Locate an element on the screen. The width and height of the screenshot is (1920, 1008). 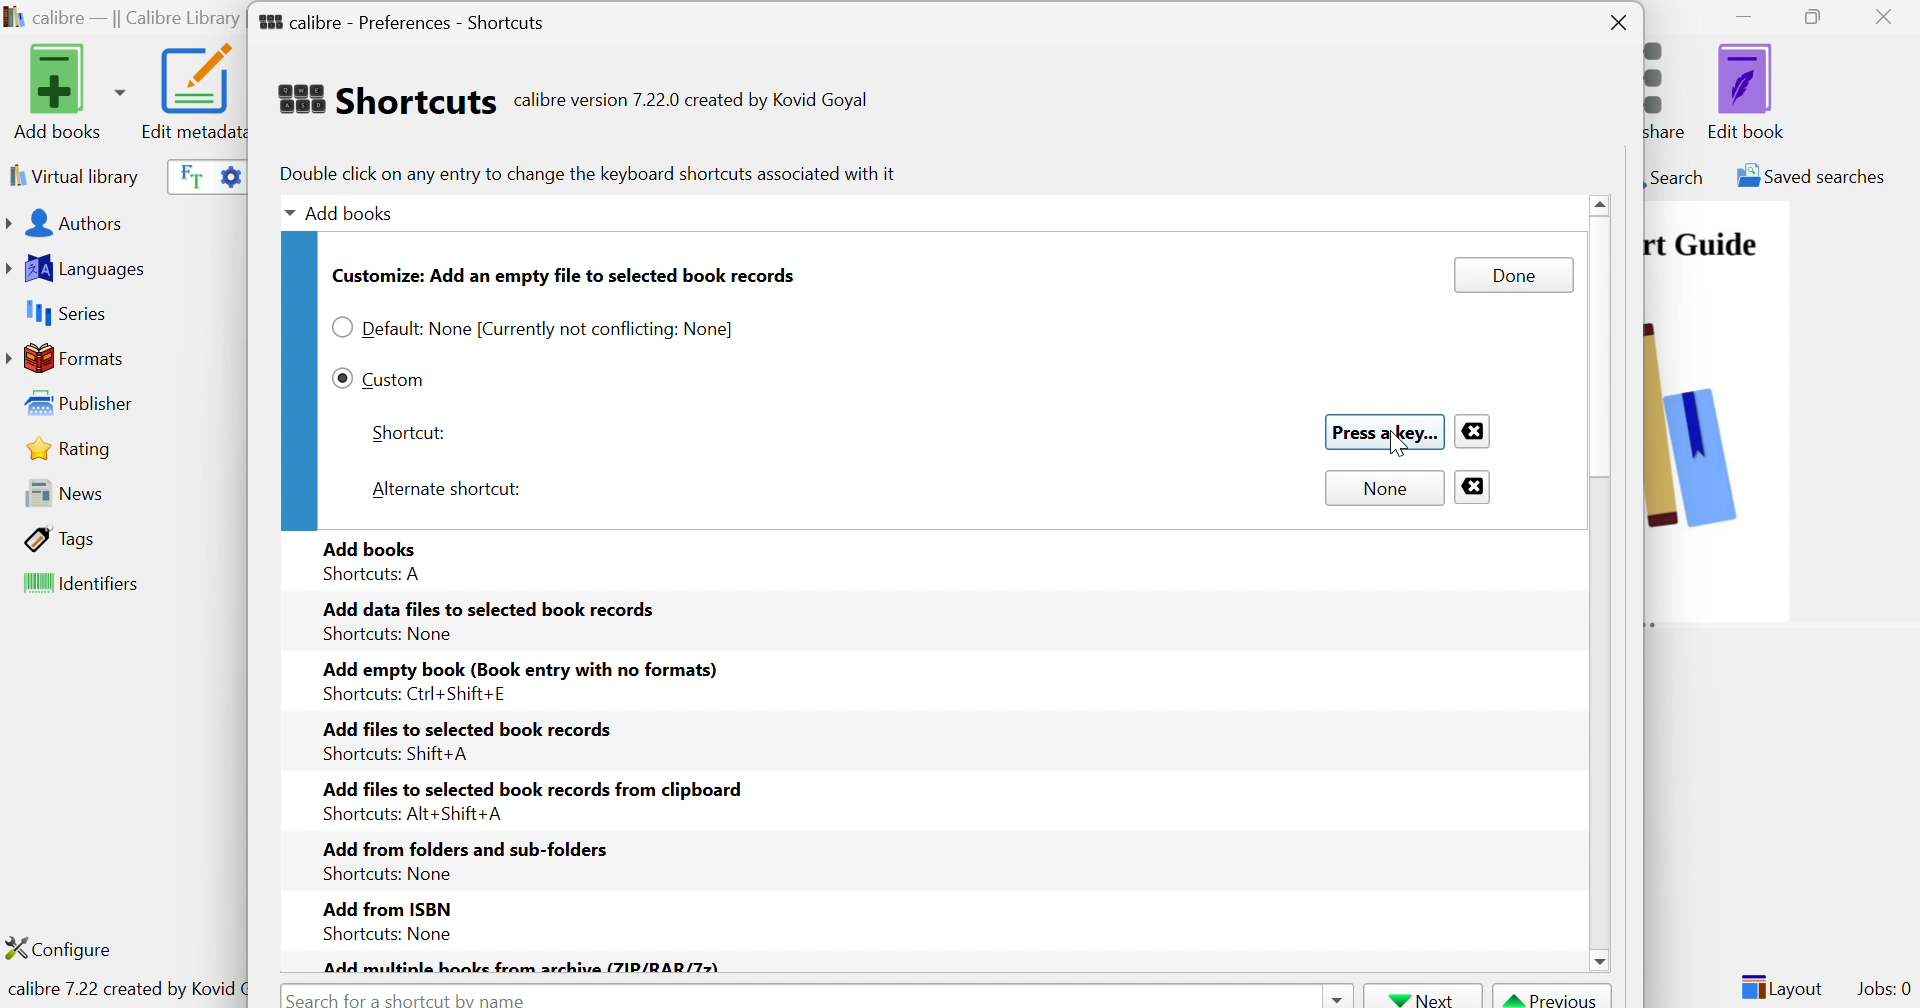
Edit book is located at coordinates (1747, 91).